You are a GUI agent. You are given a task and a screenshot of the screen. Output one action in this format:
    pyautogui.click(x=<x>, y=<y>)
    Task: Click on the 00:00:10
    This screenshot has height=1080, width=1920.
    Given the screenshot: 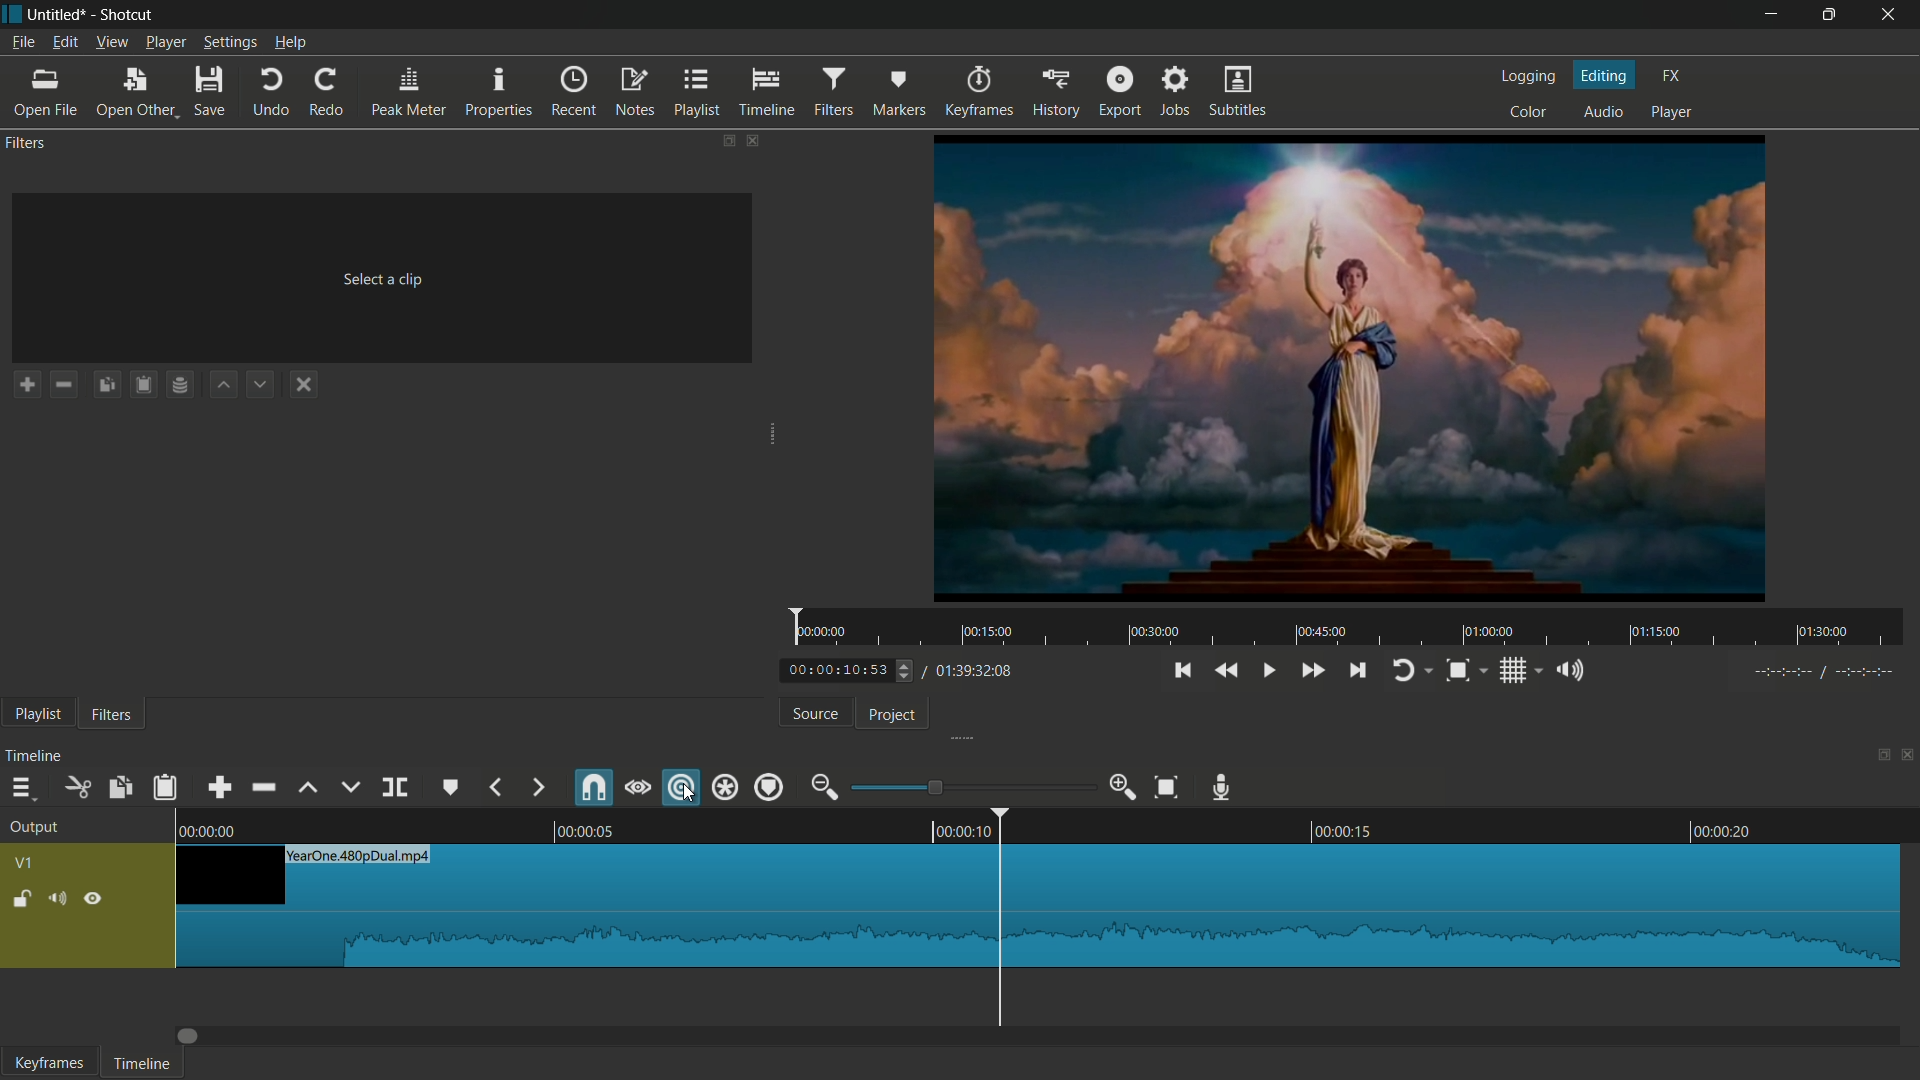 What is the action you would take?
    pyautogui.click(x=959, y=832)
    